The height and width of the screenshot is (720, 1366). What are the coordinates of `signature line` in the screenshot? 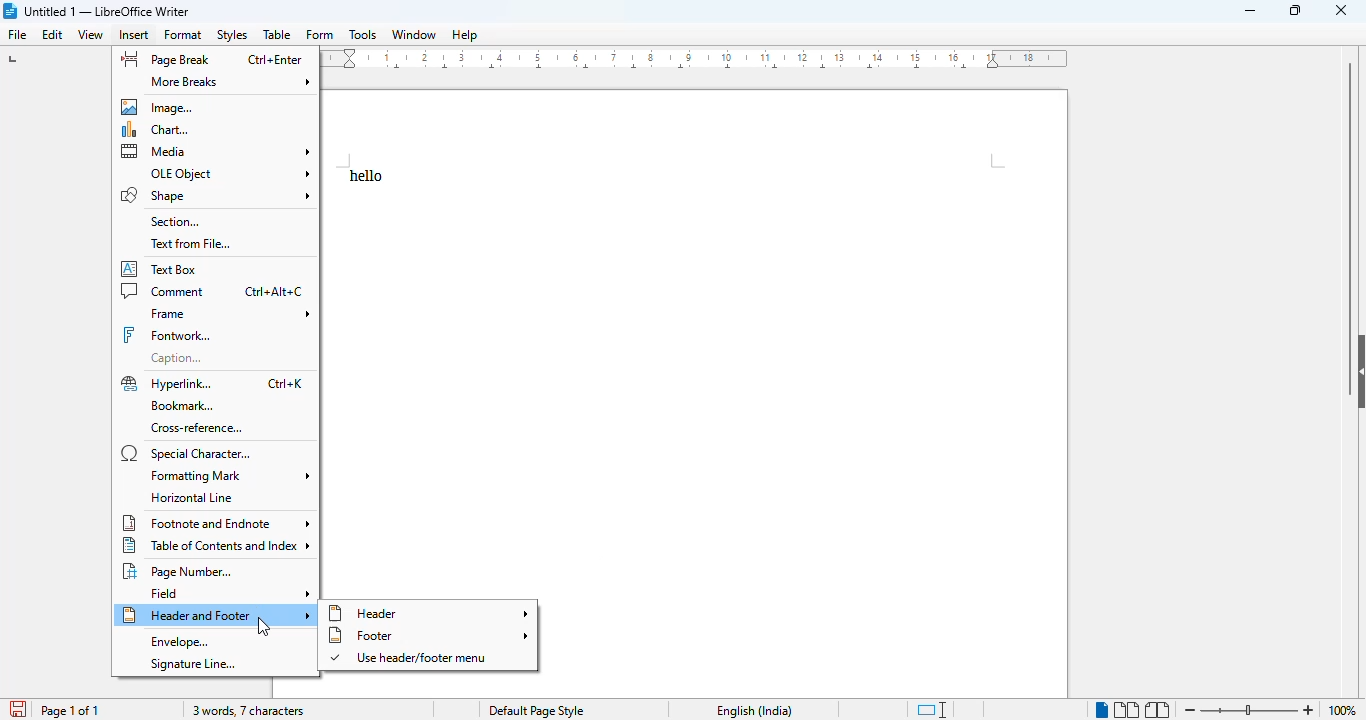 It's located at (191, 665).